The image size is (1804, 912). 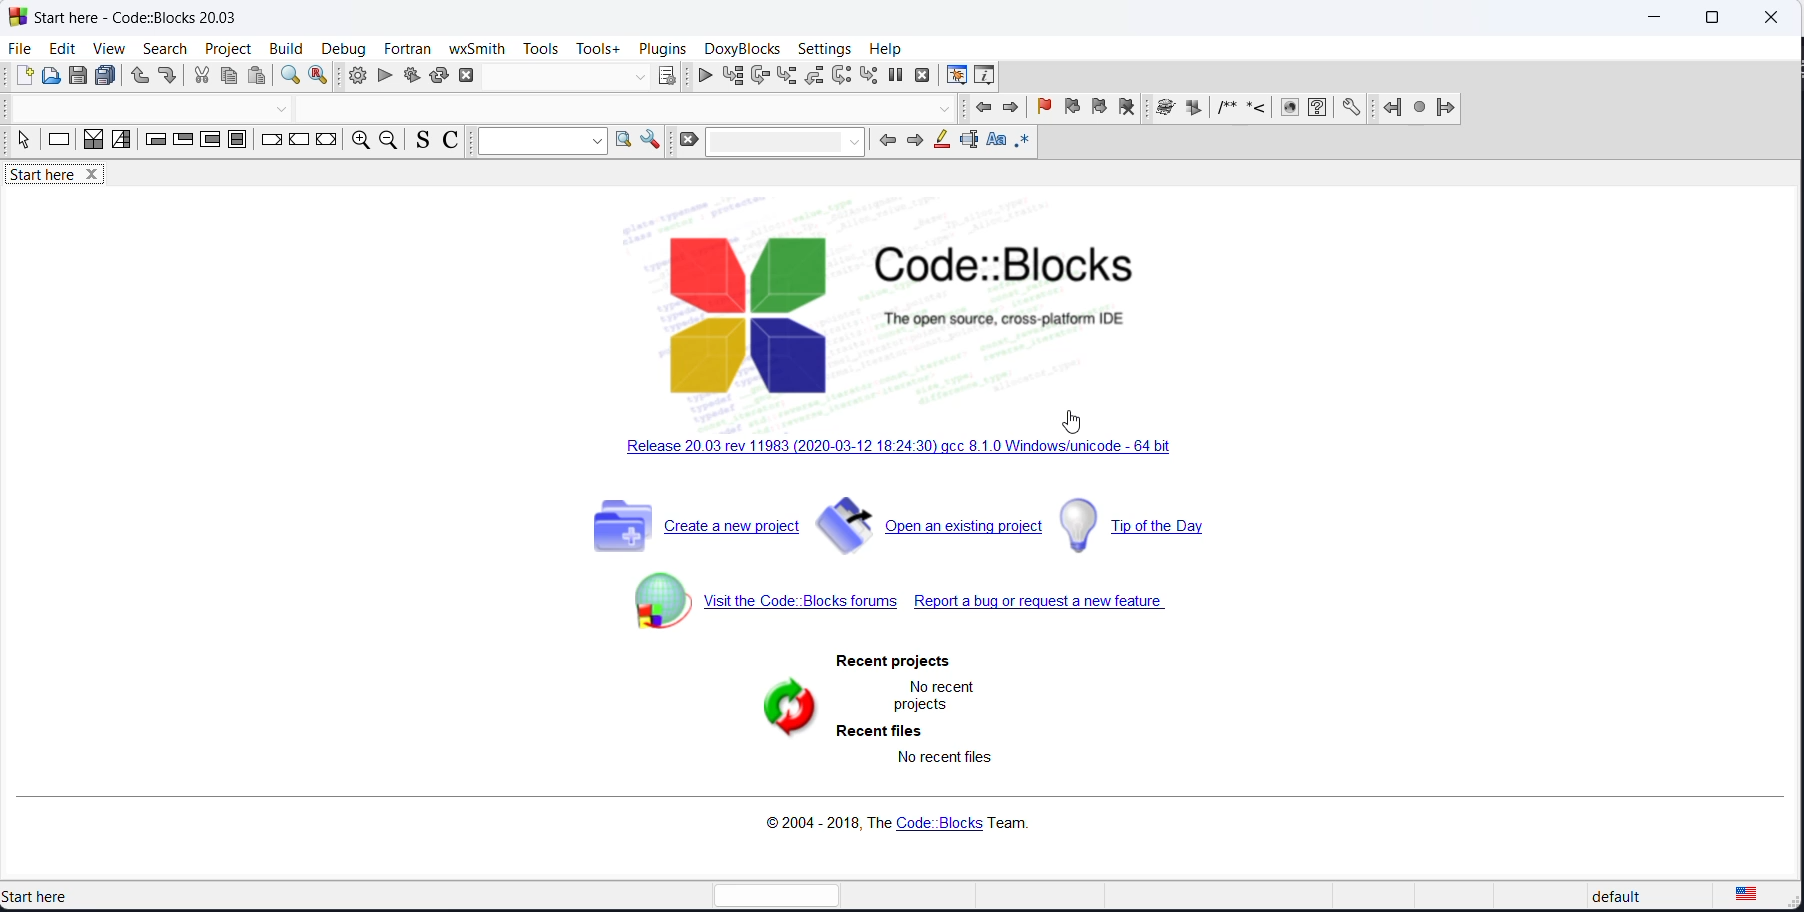 What do you see at coordinates (386, 141) in the screenshot?
I see `zoom out` at bounding box center [386, 141].